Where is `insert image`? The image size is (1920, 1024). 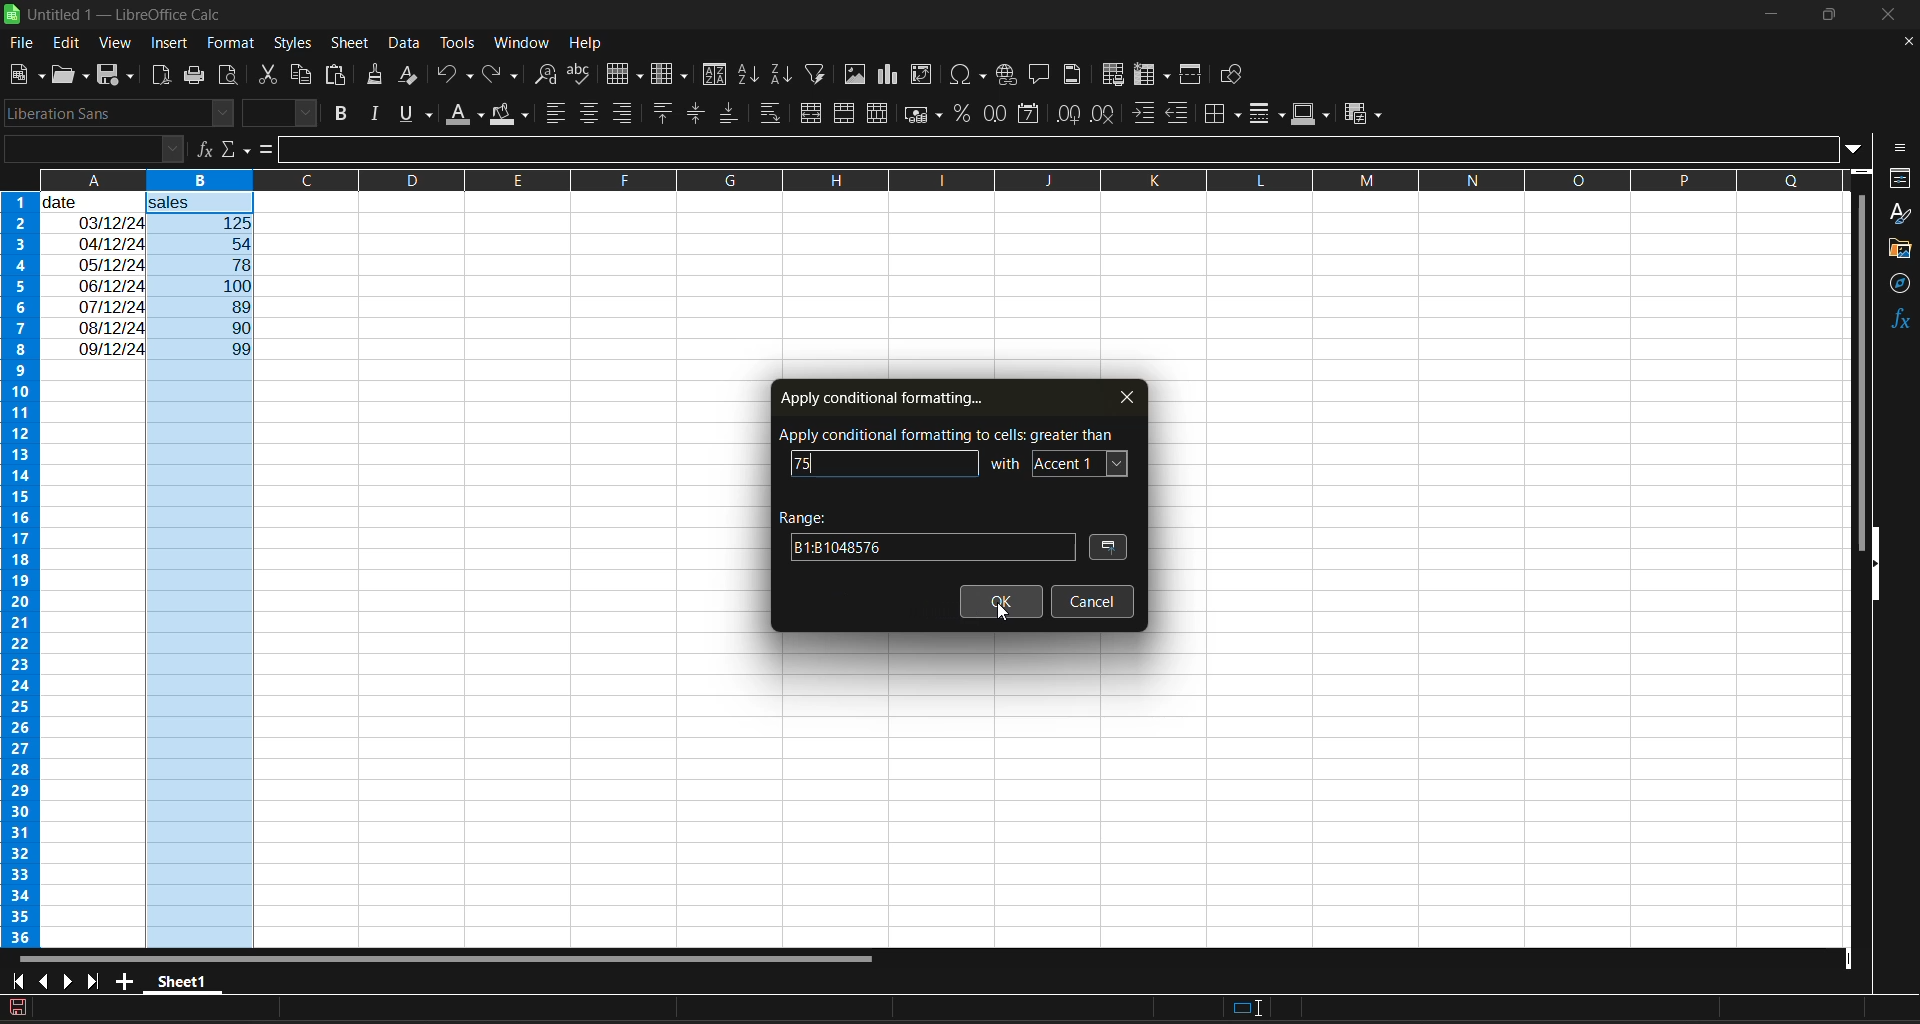 insert image is located at coordinates (858, 75).